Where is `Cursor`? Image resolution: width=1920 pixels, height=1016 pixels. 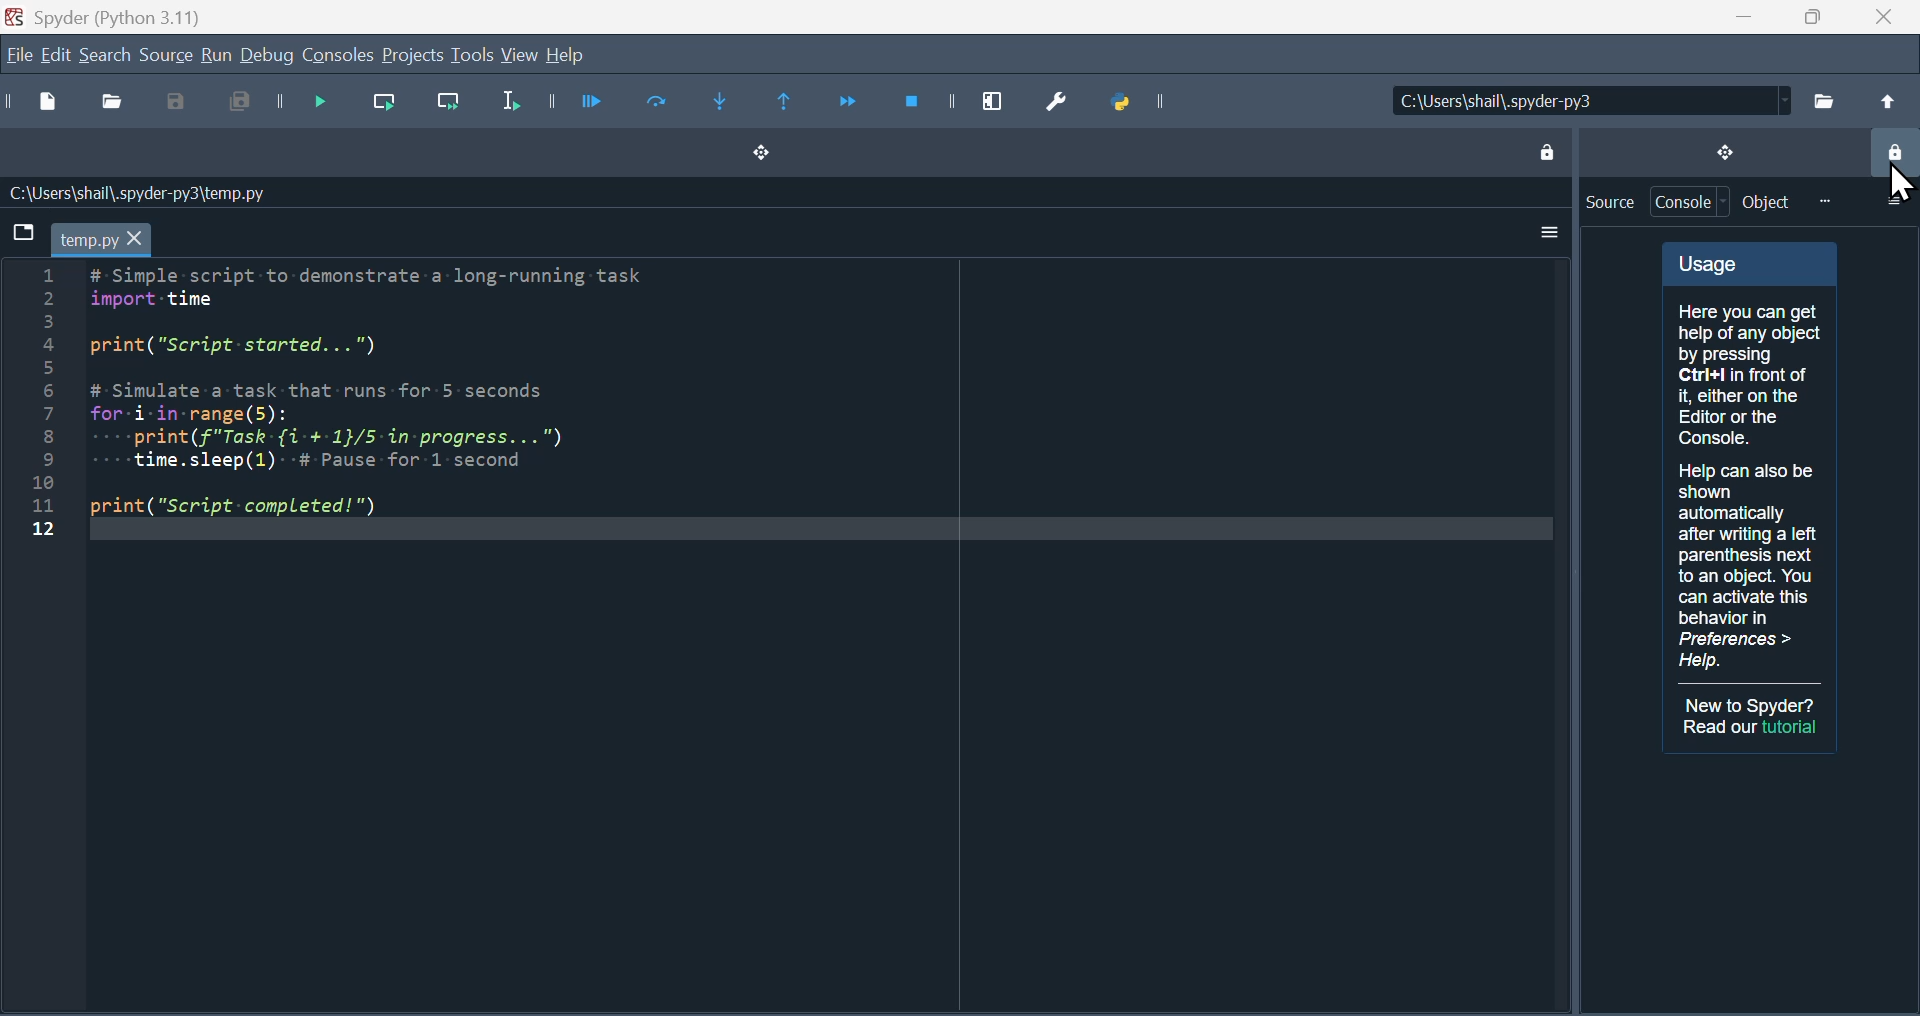 Cursor is located at coordinates (1891, 184).